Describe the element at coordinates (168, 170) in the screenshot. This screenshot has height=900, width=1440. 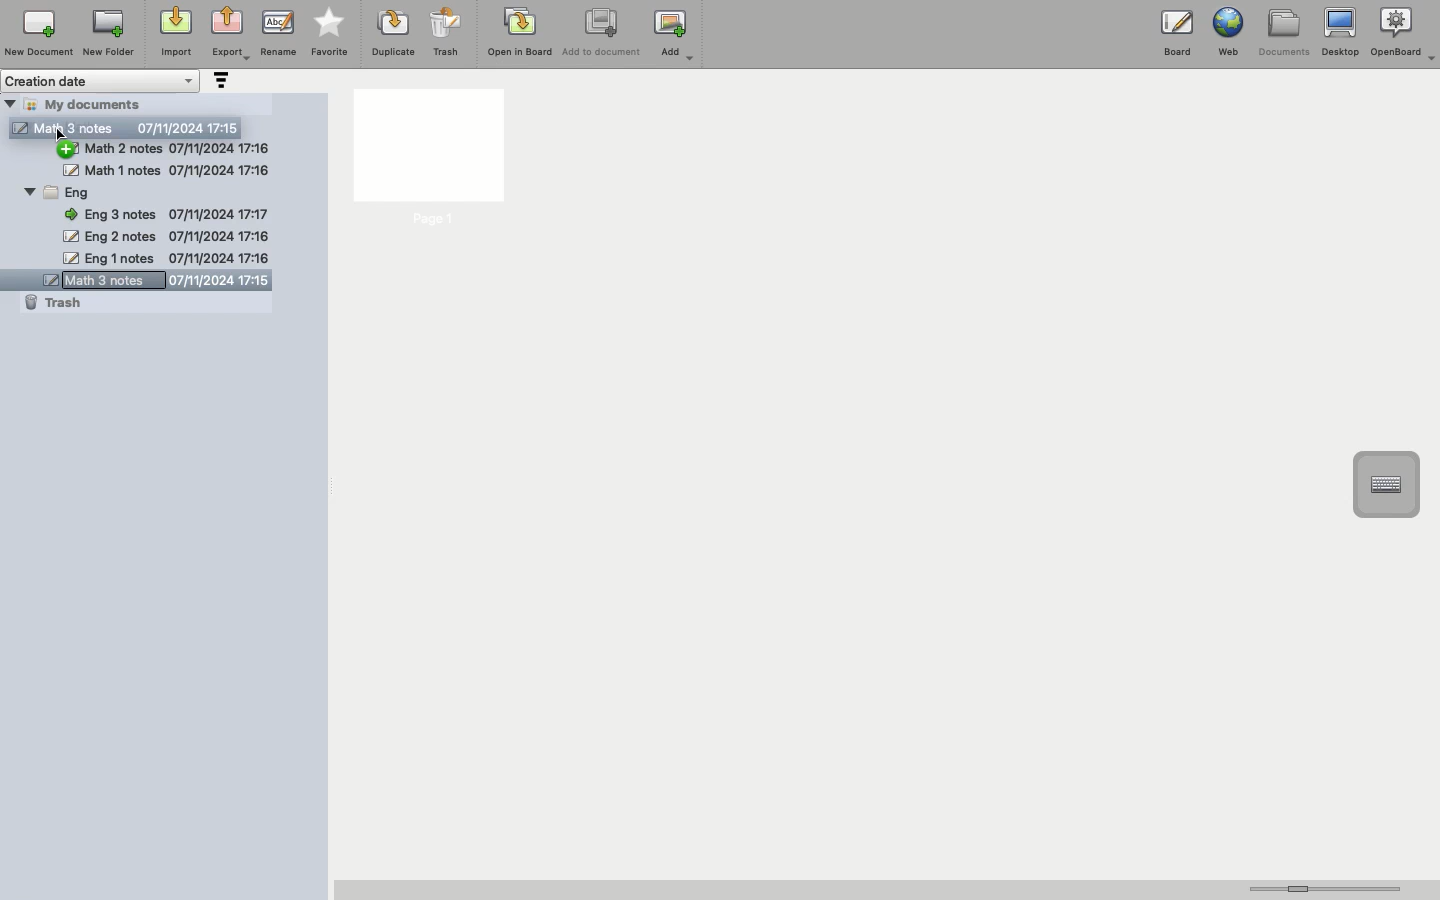
I see `Math 2 notes` at that location.